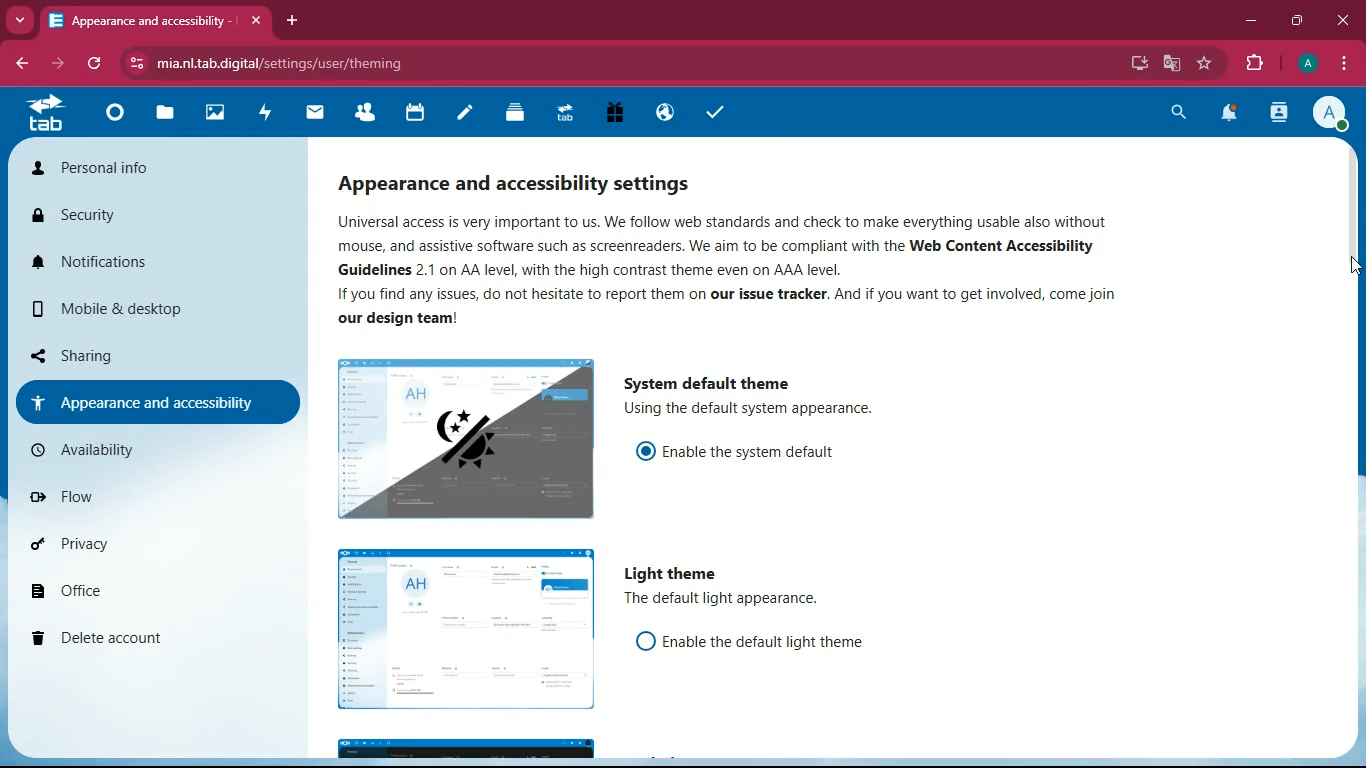 The image size is (1366, 768). Describe the element at coordinates (164, 115) in the screenshot. I see `files` at that location.